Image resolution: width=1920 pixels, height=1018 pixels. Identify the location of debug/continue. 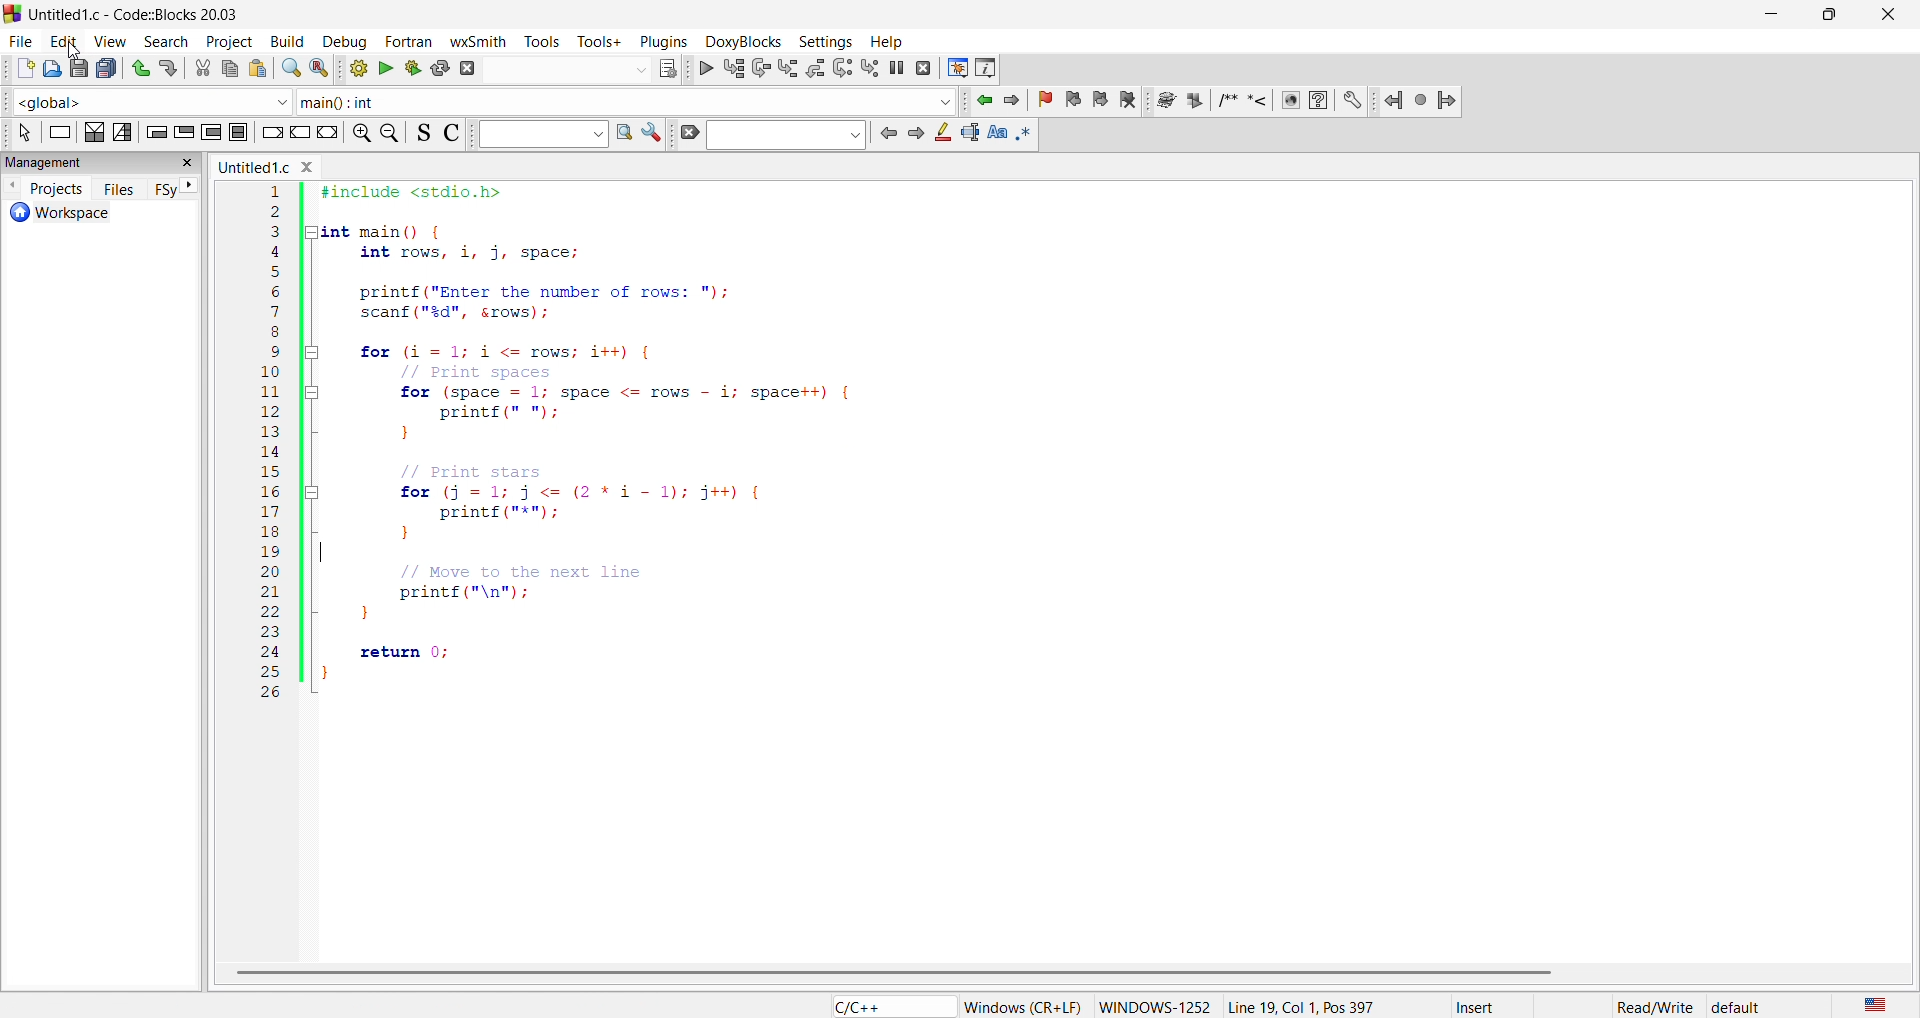
(704, 68).